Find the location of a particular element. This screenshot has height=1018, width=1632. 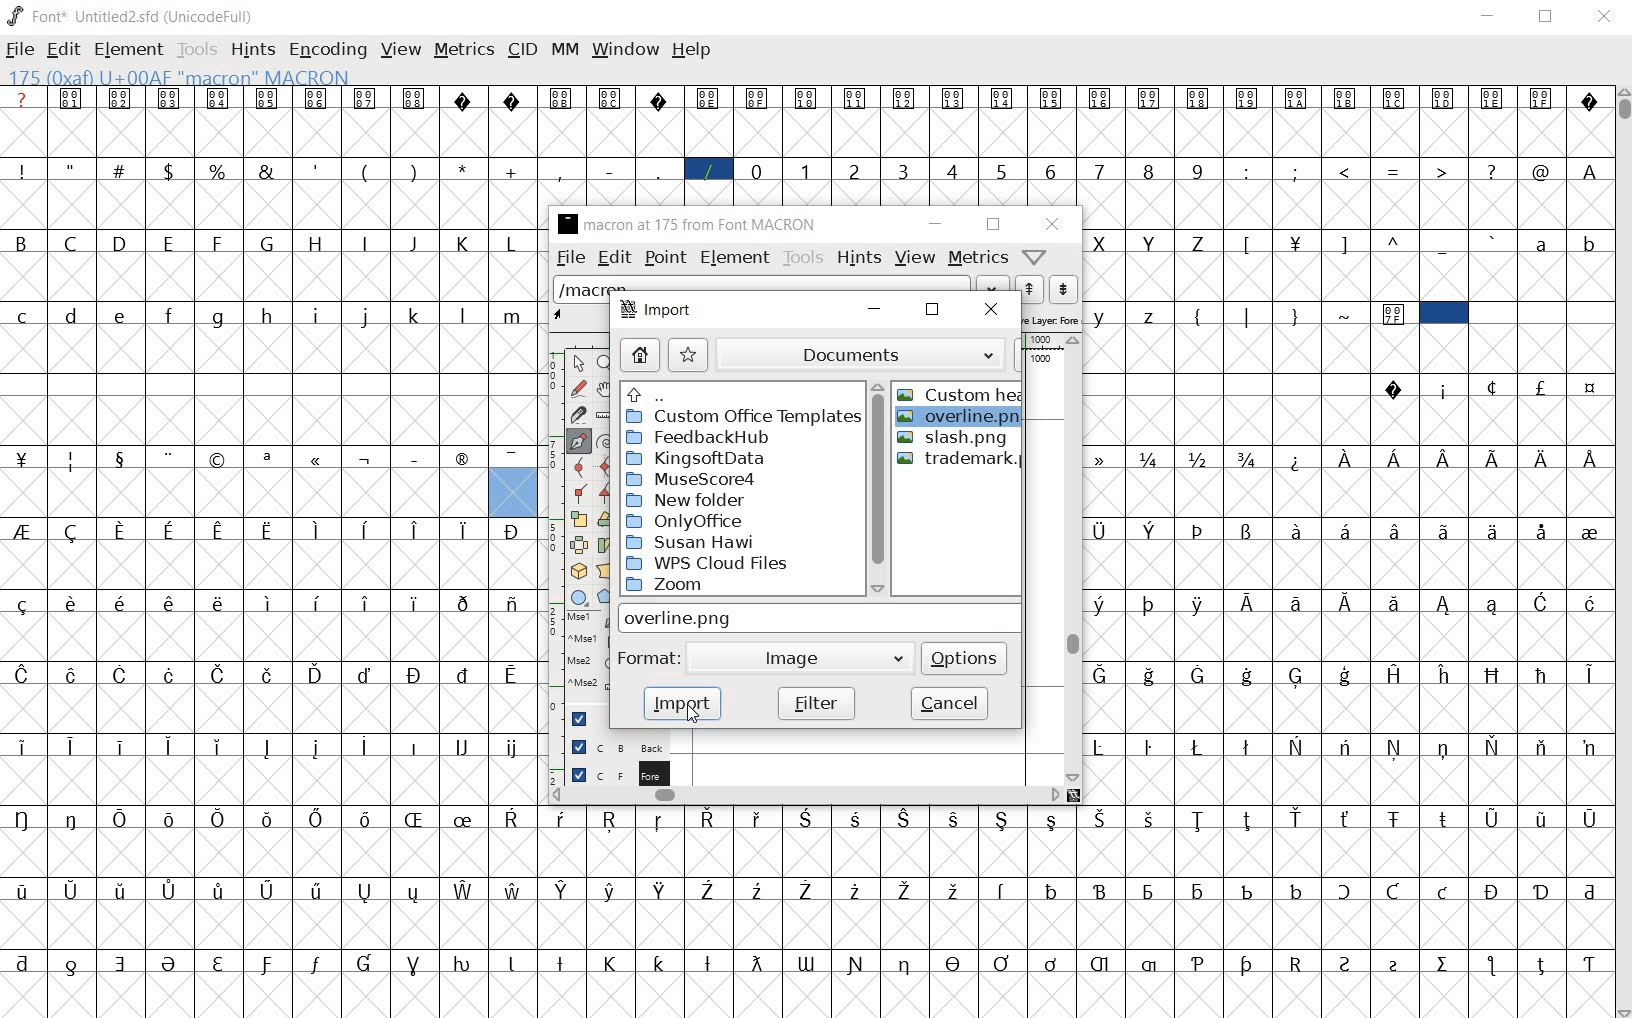

image is located at coordinates (779, 657).